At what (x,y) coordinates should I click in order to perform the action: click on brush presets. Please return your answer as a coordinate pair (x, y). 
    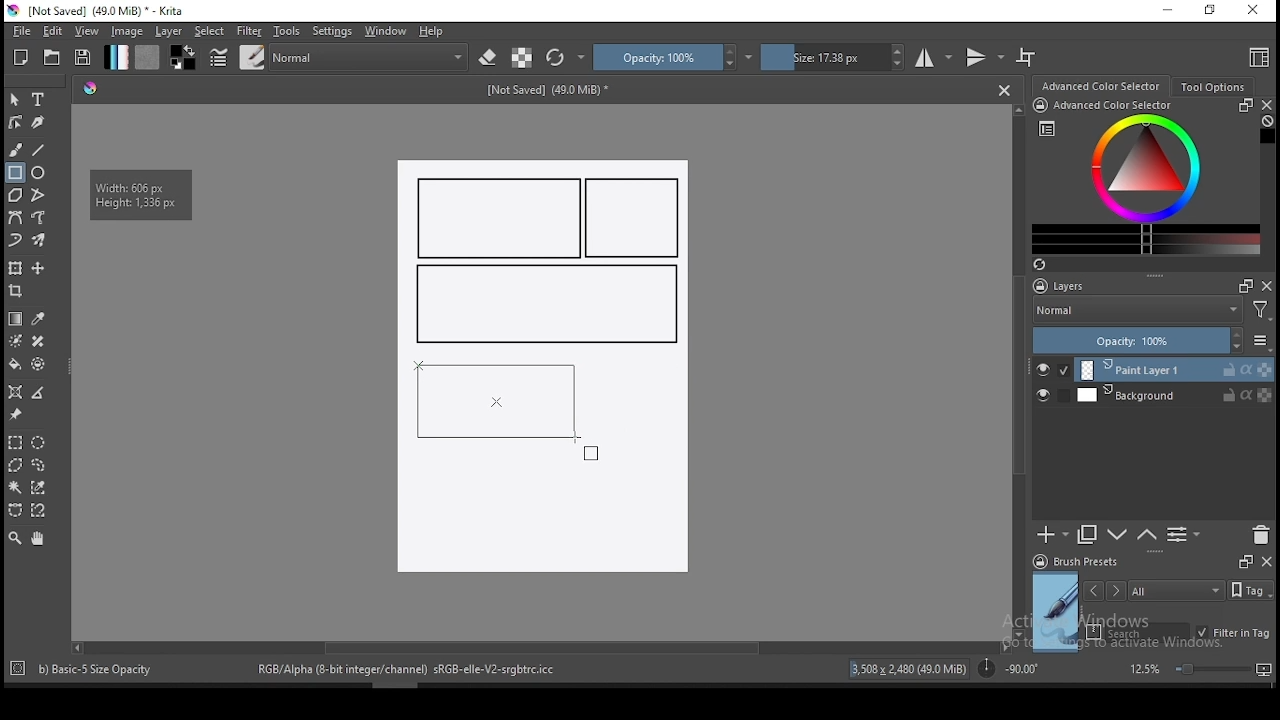
    Looking at the image, I should click on (1082, 562).